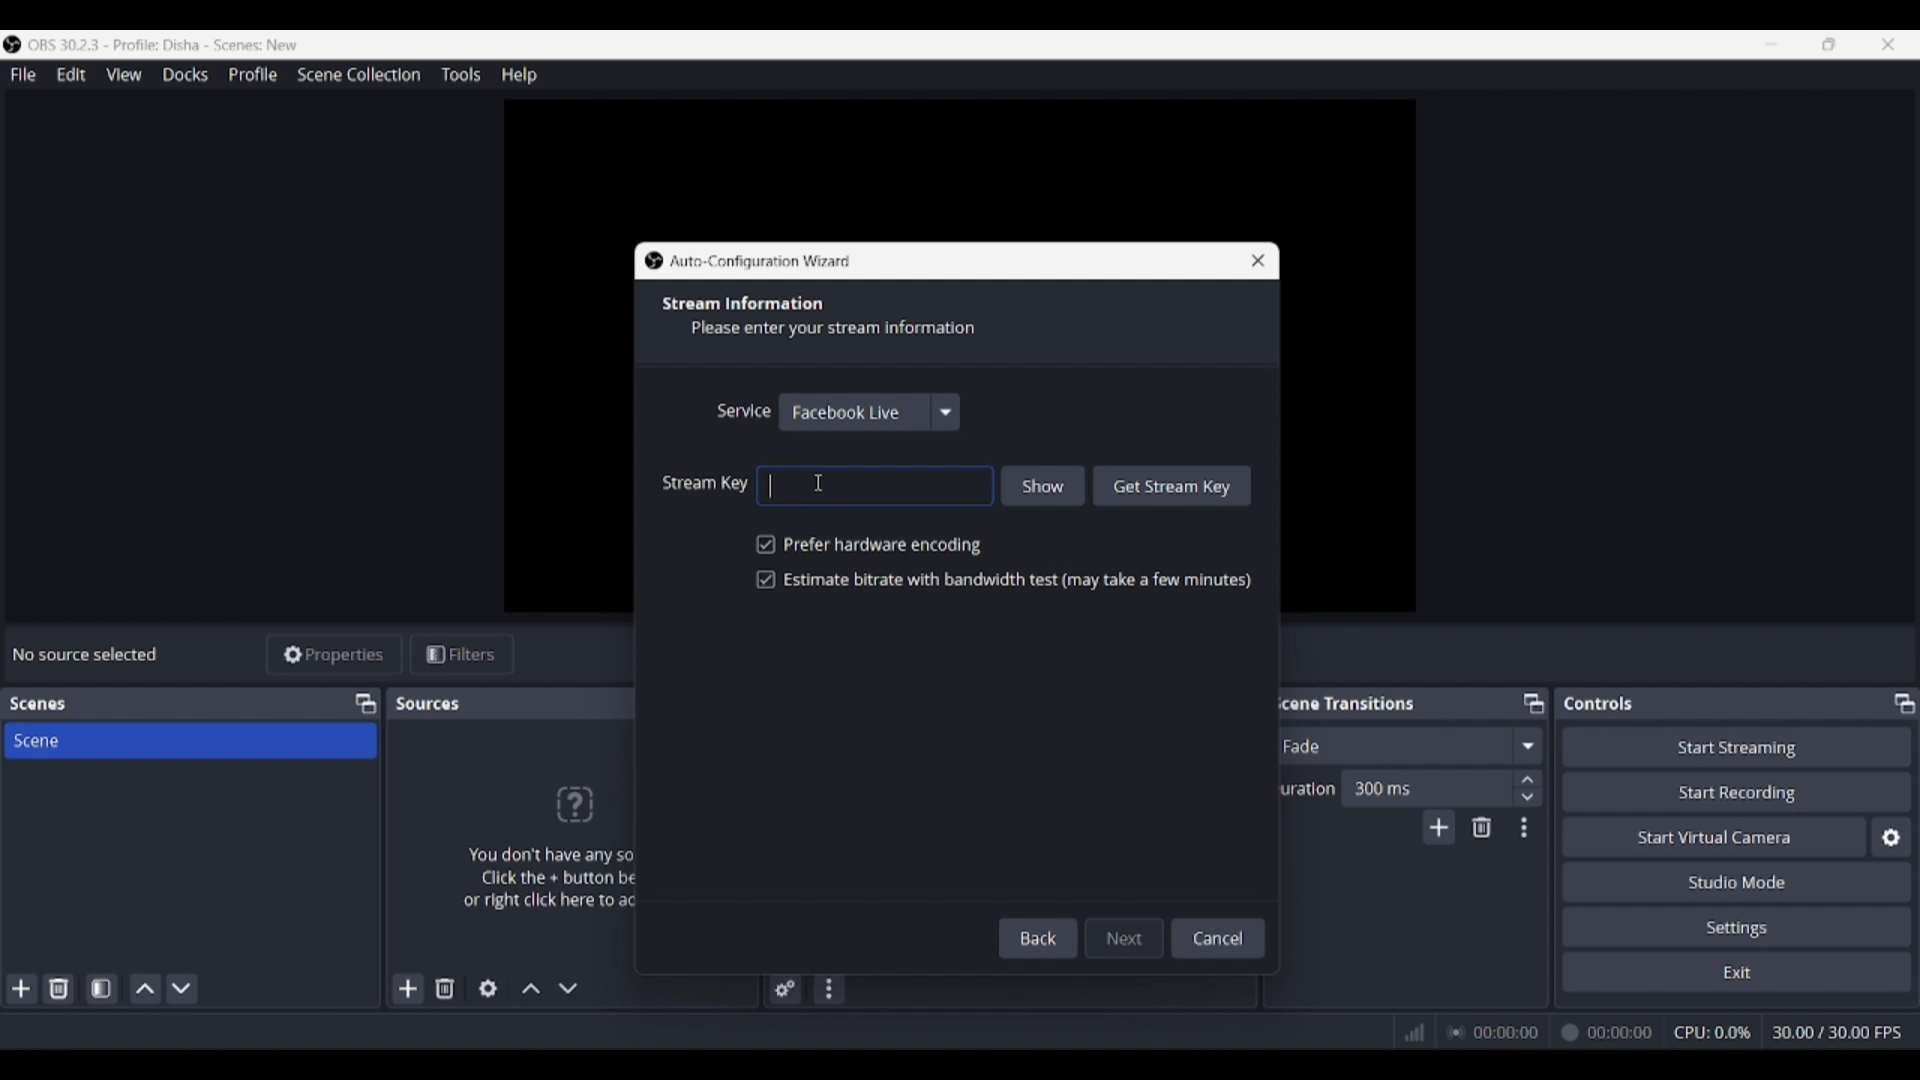 The height and width of the screenshot is (1080, 1920). What do you see at coordinates (460, 74) in the screenshot?
I see `Tools menu` at bounding box center [460, 74].